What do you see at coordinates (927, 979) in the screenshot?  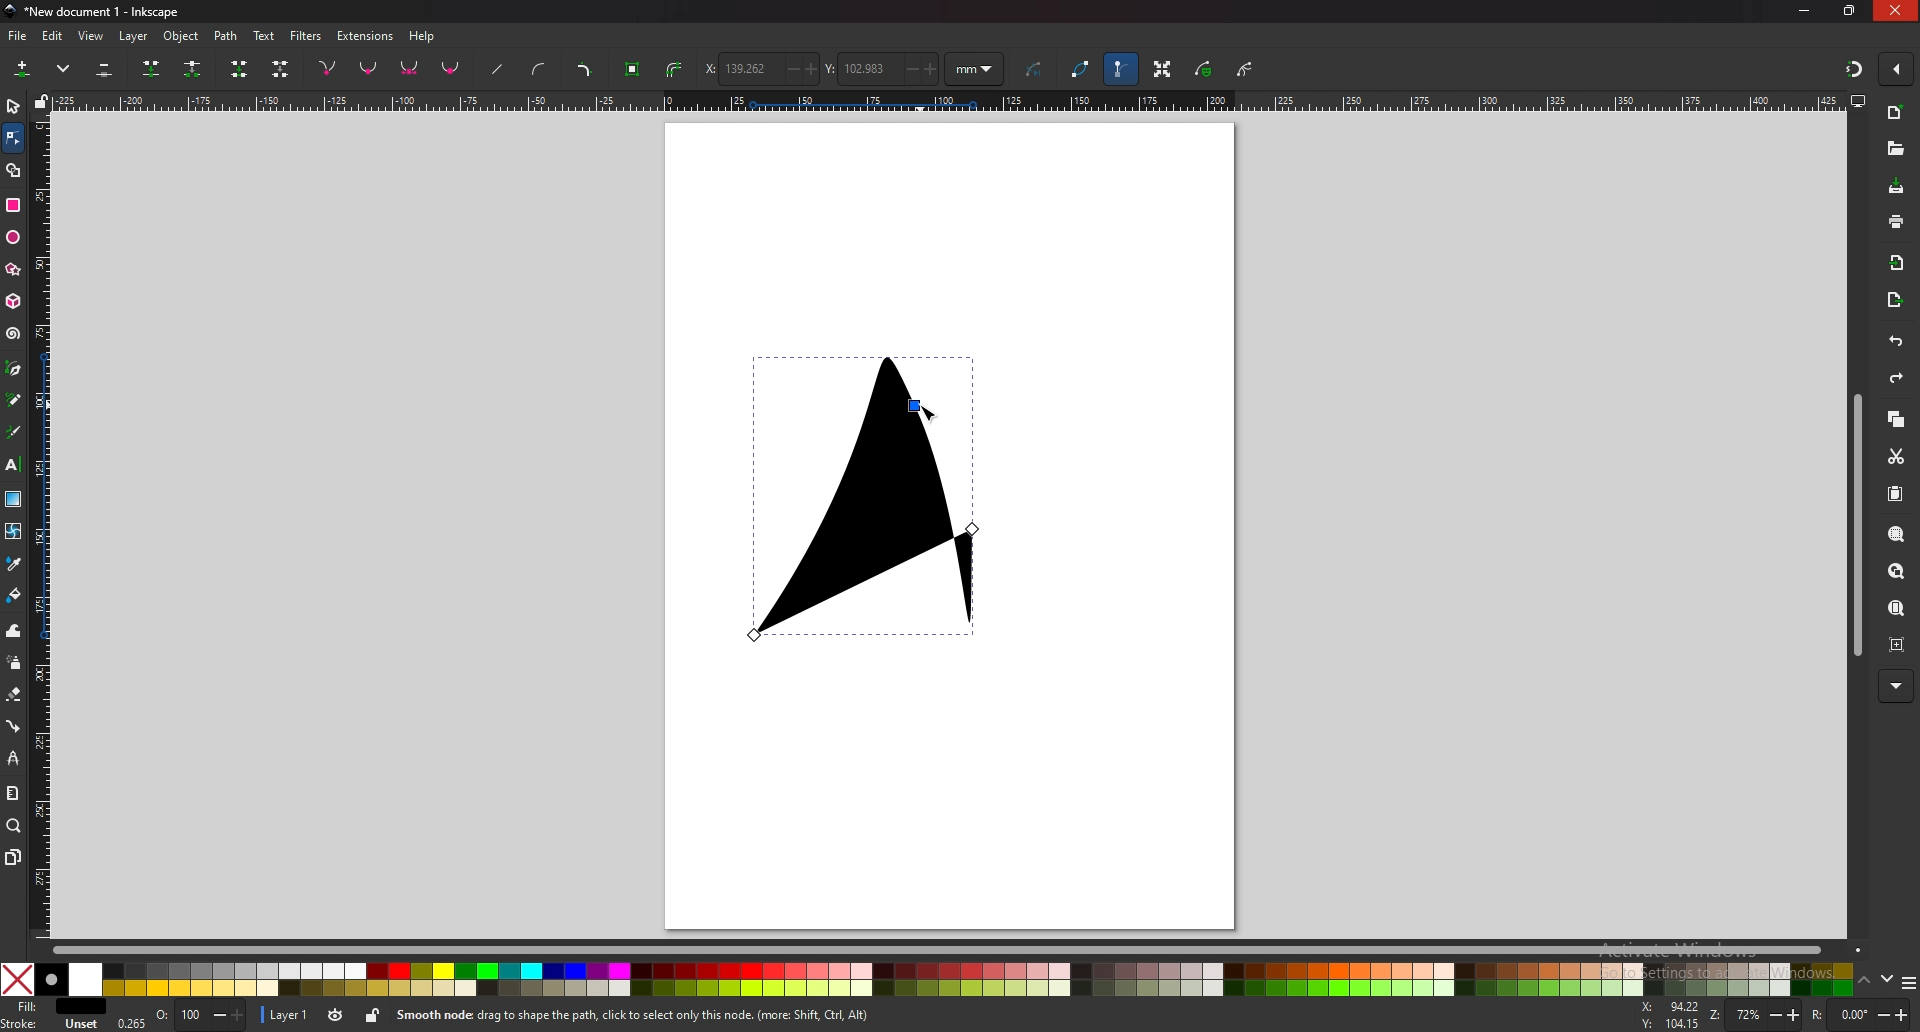 I see `colors` at bounding box center [927, 979].